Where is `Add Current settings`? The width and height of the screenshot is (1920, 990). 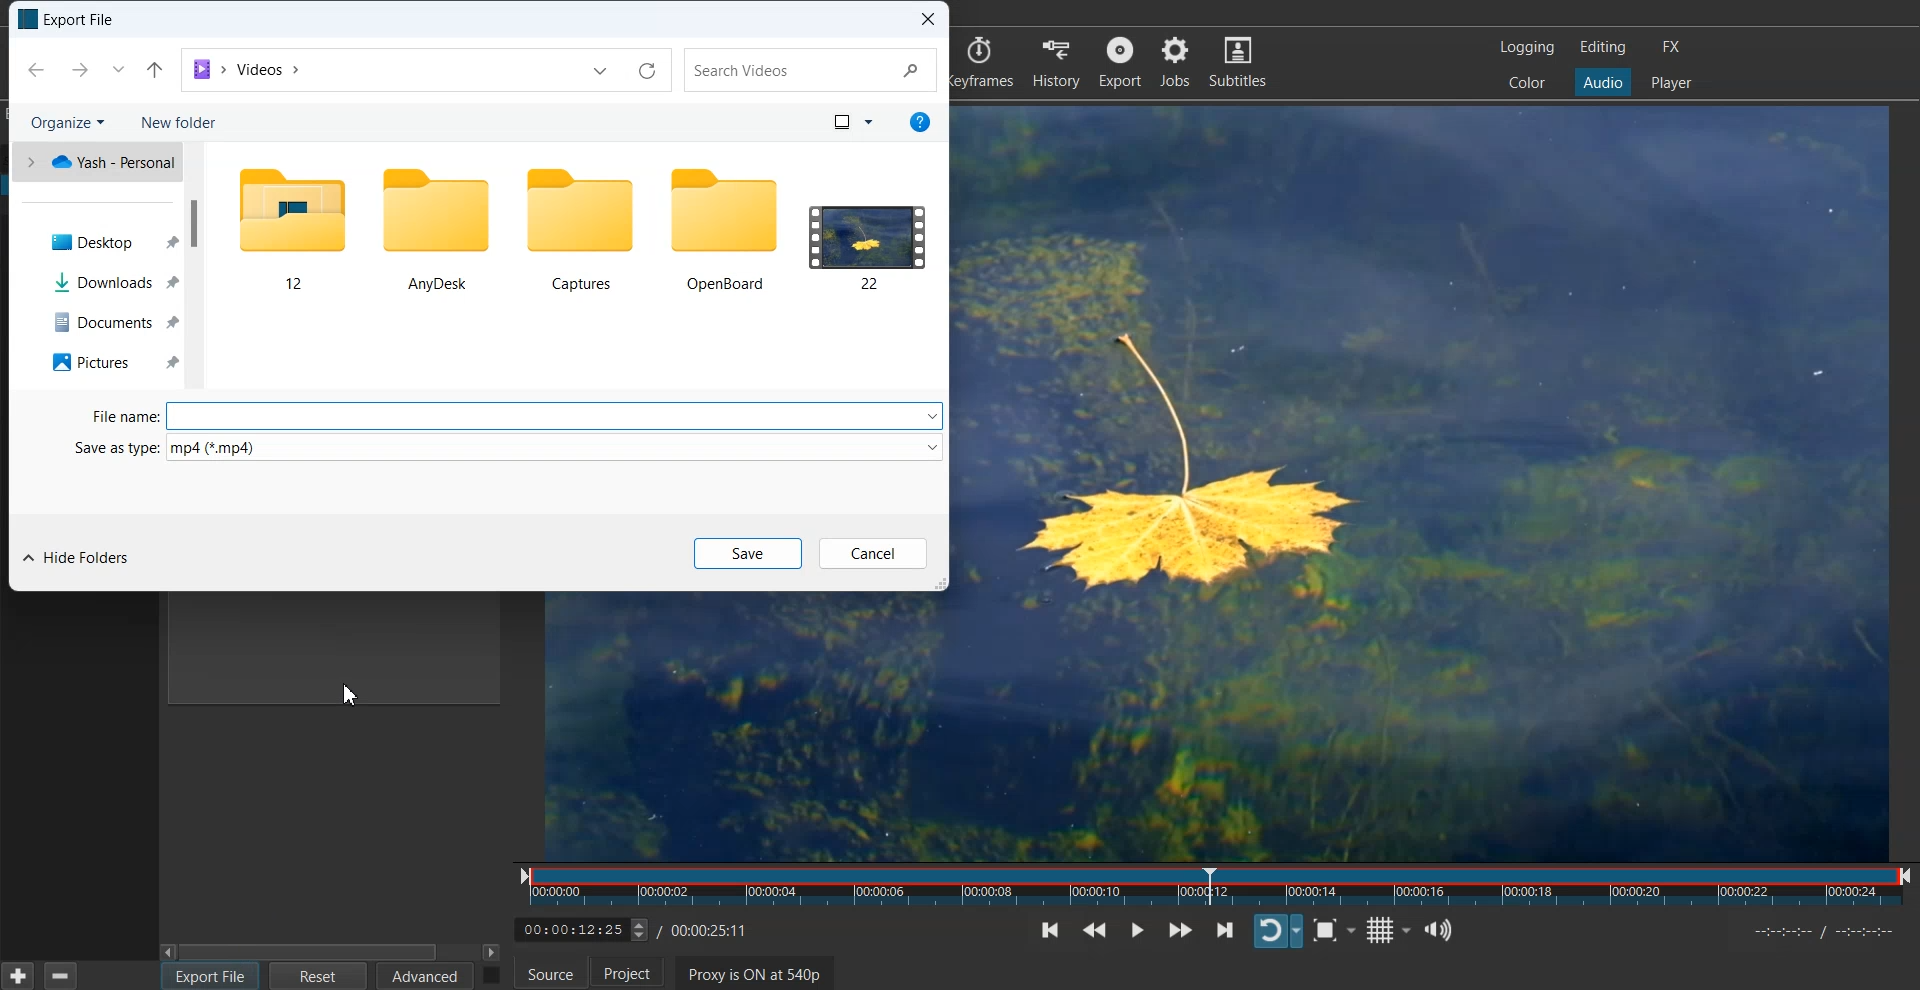
Add Current settings is located at coordinates (18, 974).